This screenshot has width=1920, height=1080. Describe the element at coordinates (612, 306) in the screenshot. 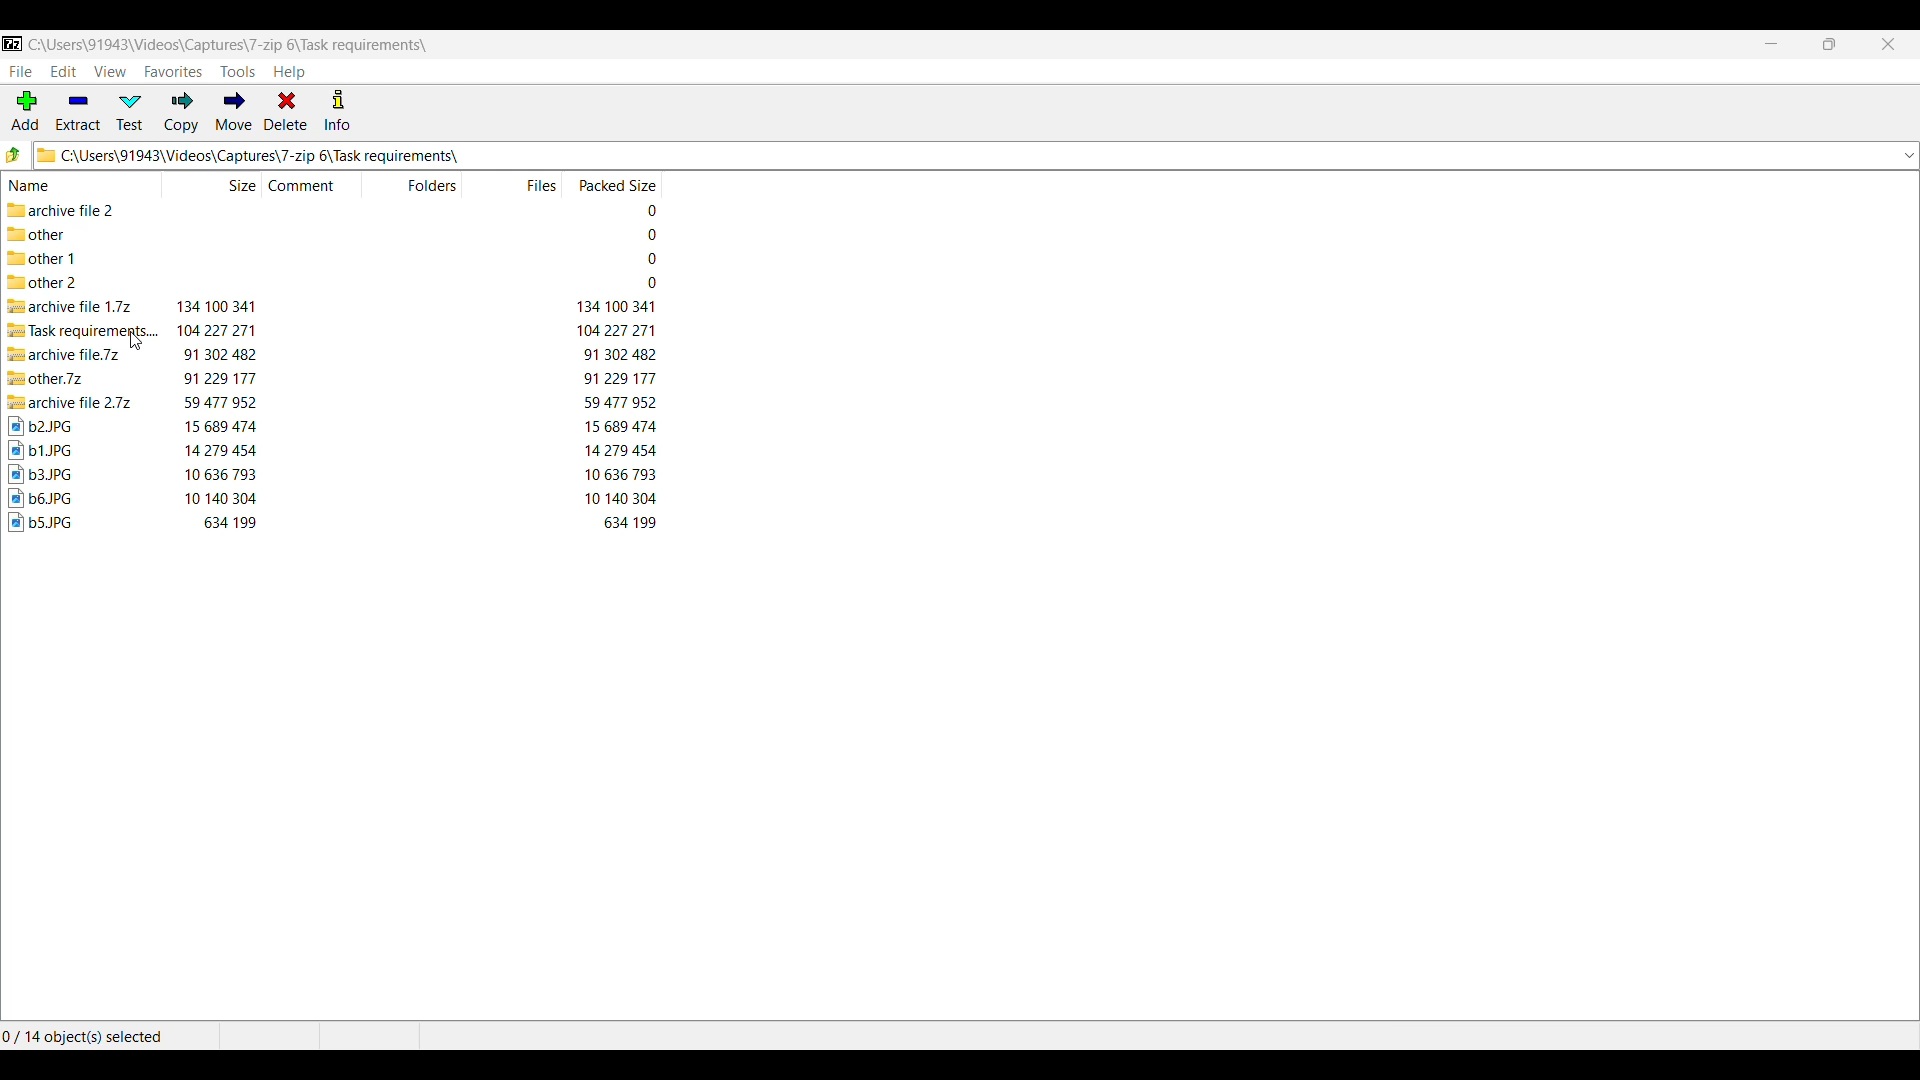

I see `packed size` at that location.